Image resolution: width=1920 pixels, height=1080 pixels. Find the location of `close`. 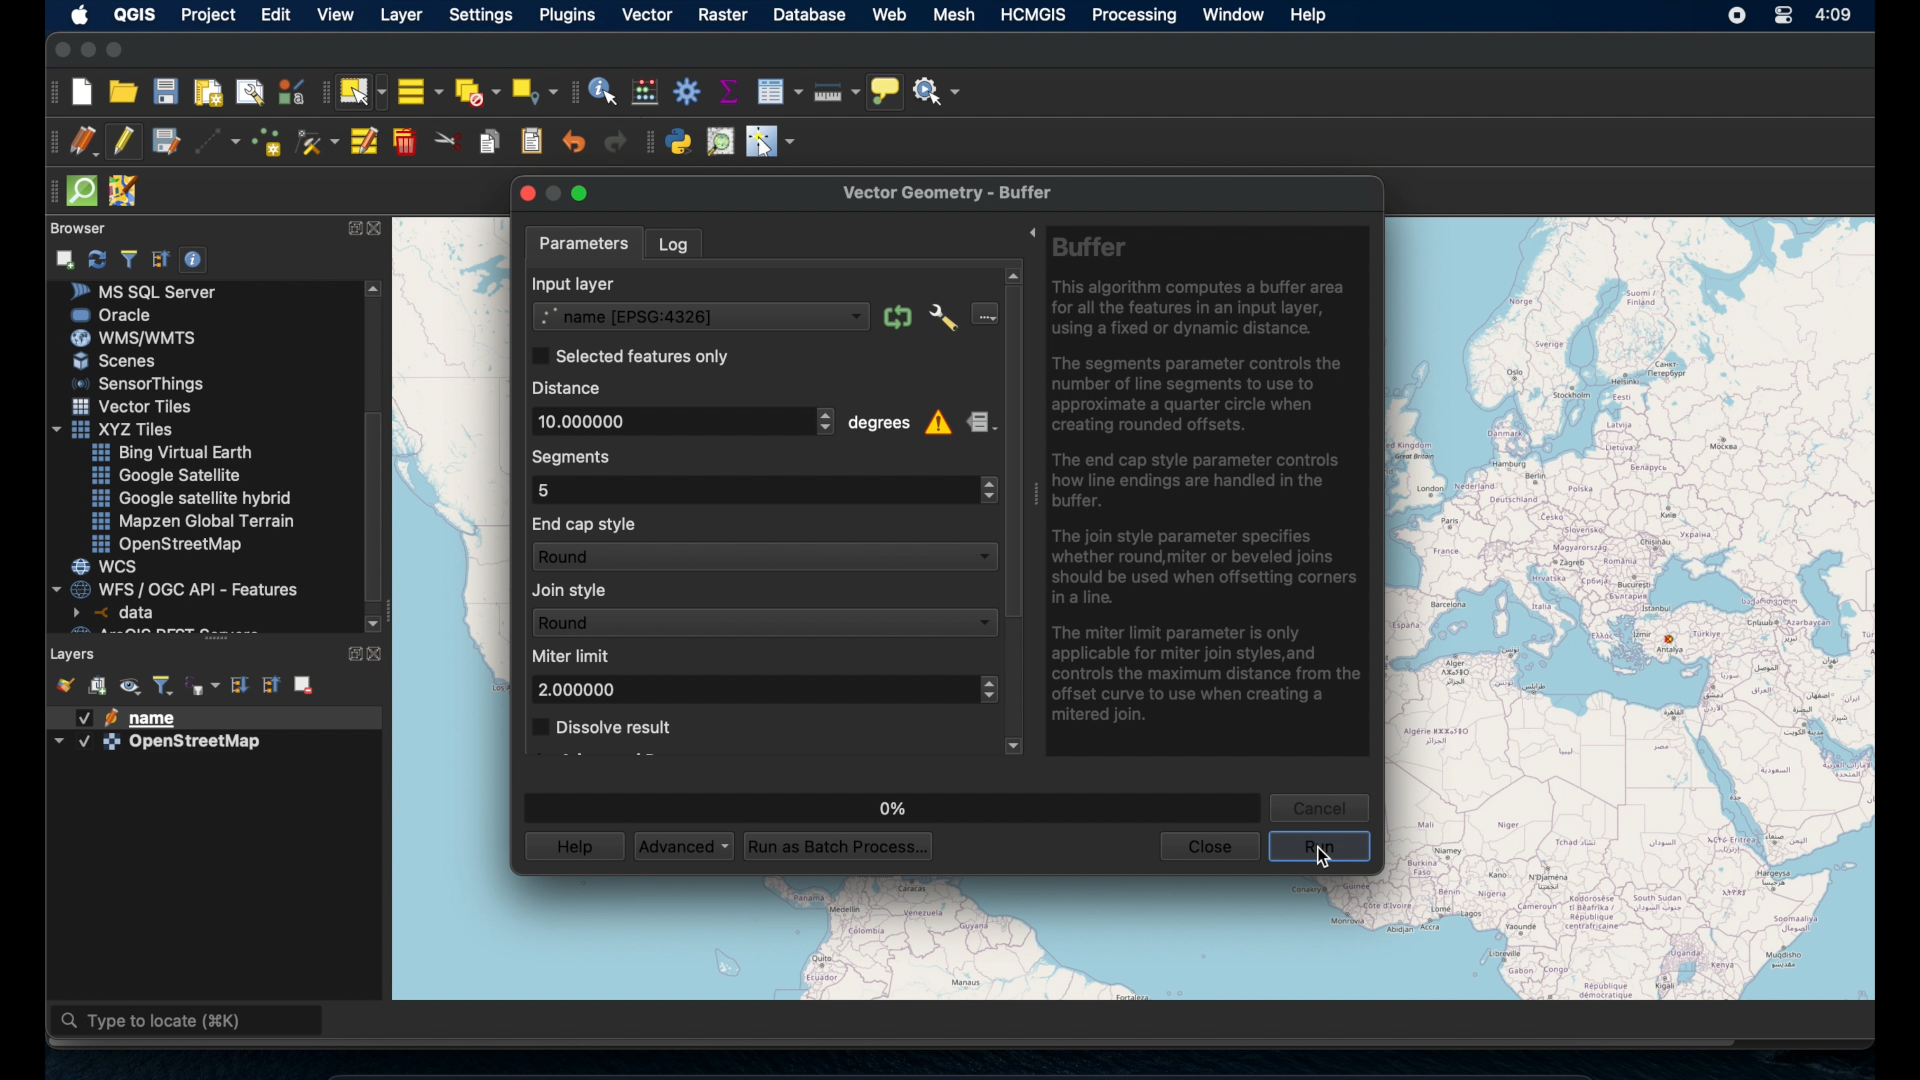

close is located at coordinates (379, 230).